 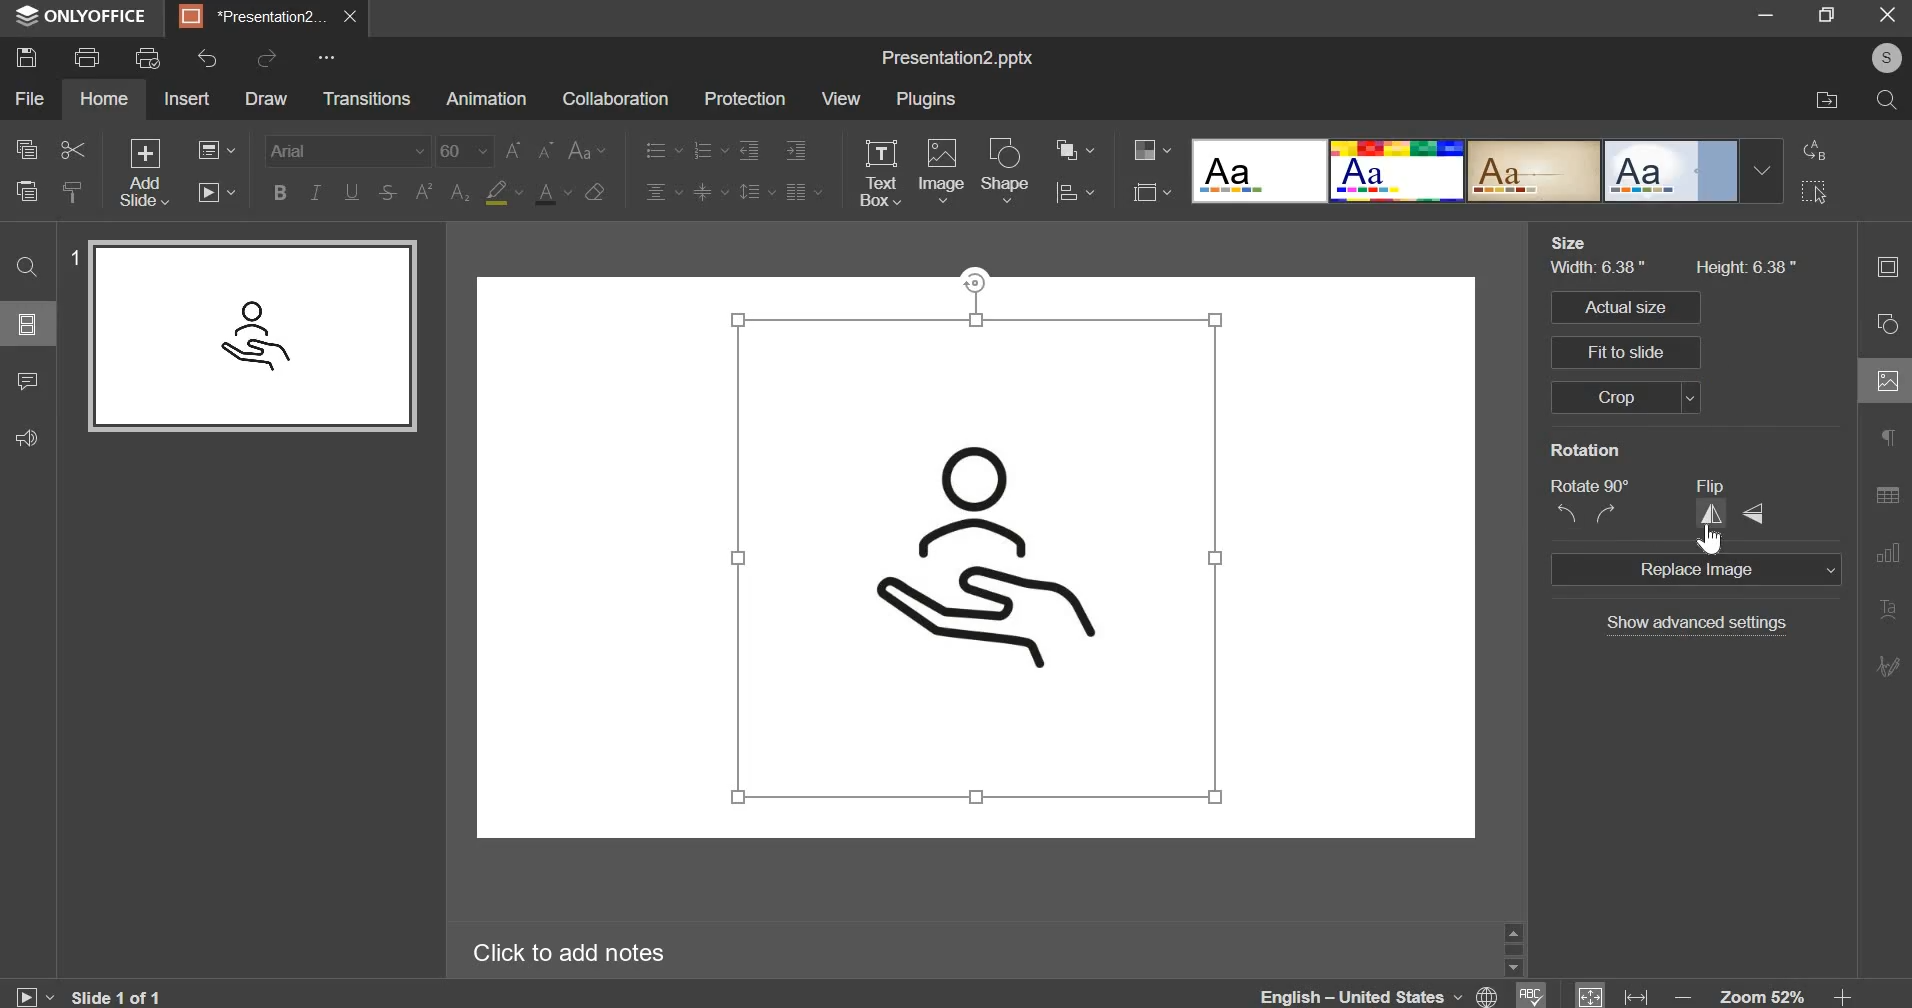 What do you see at coordinates (1077, 195) in the screenshot?
I see `align shape` at bounding box center [1077, 195].